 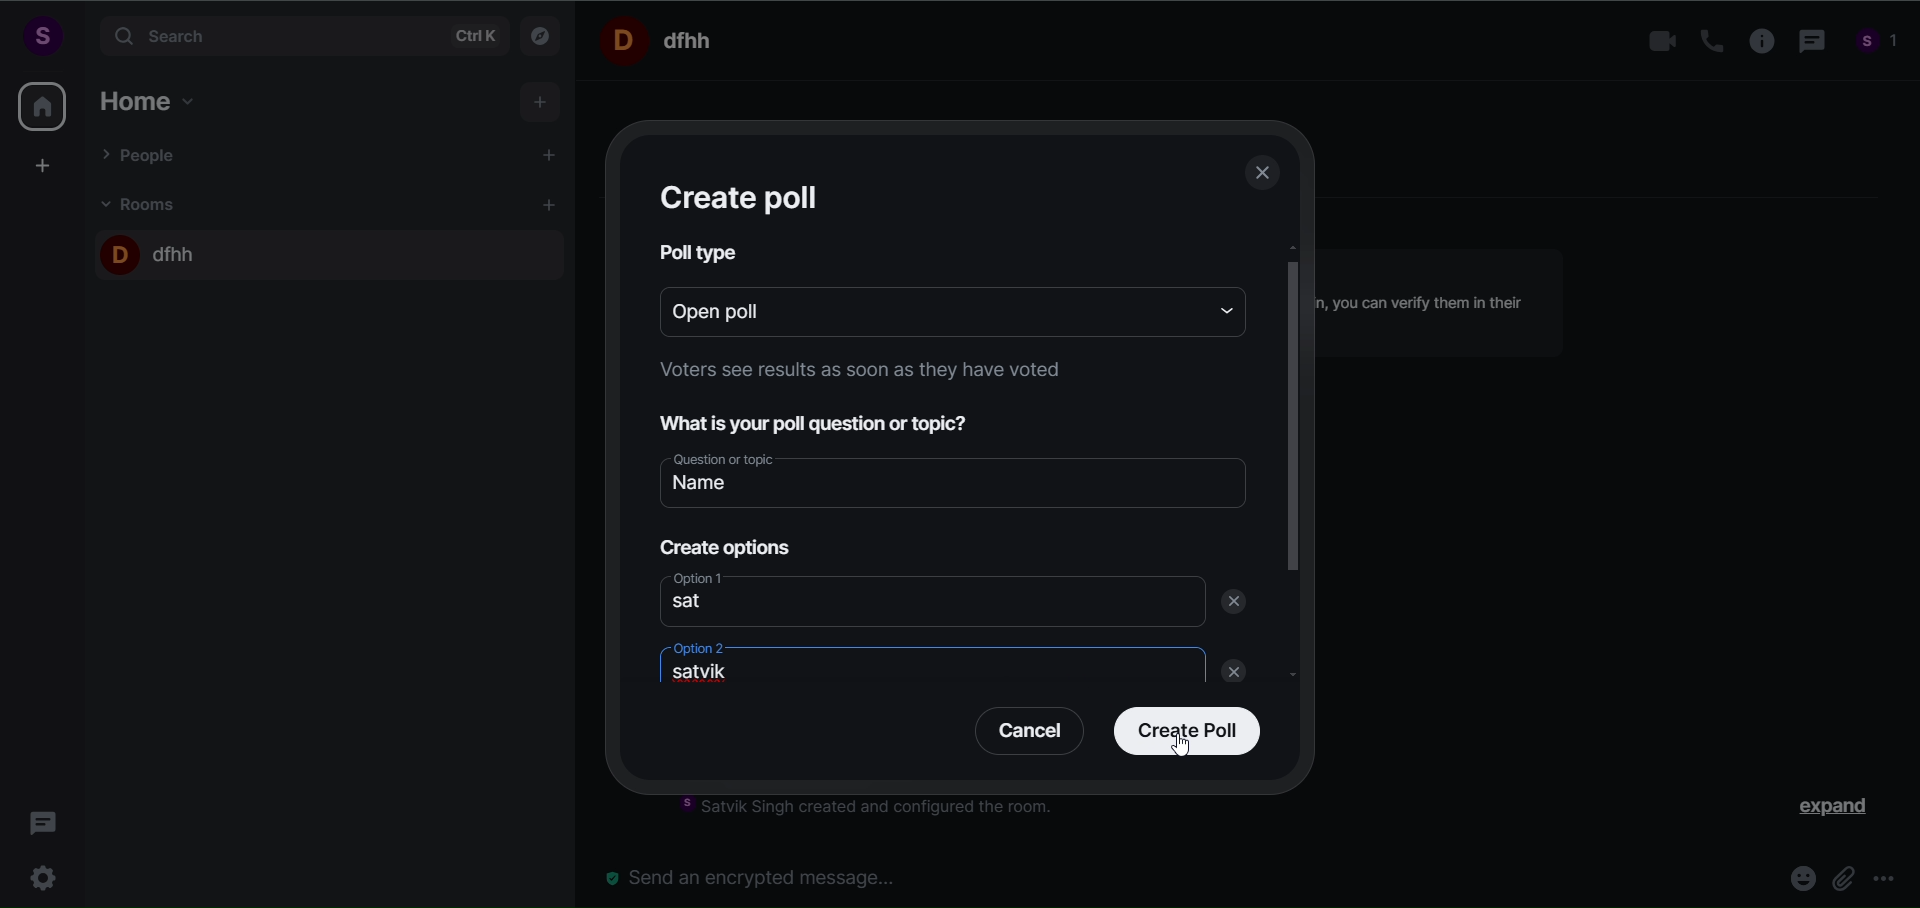 I want to click on close dialog, so click(x=1264, y=176).